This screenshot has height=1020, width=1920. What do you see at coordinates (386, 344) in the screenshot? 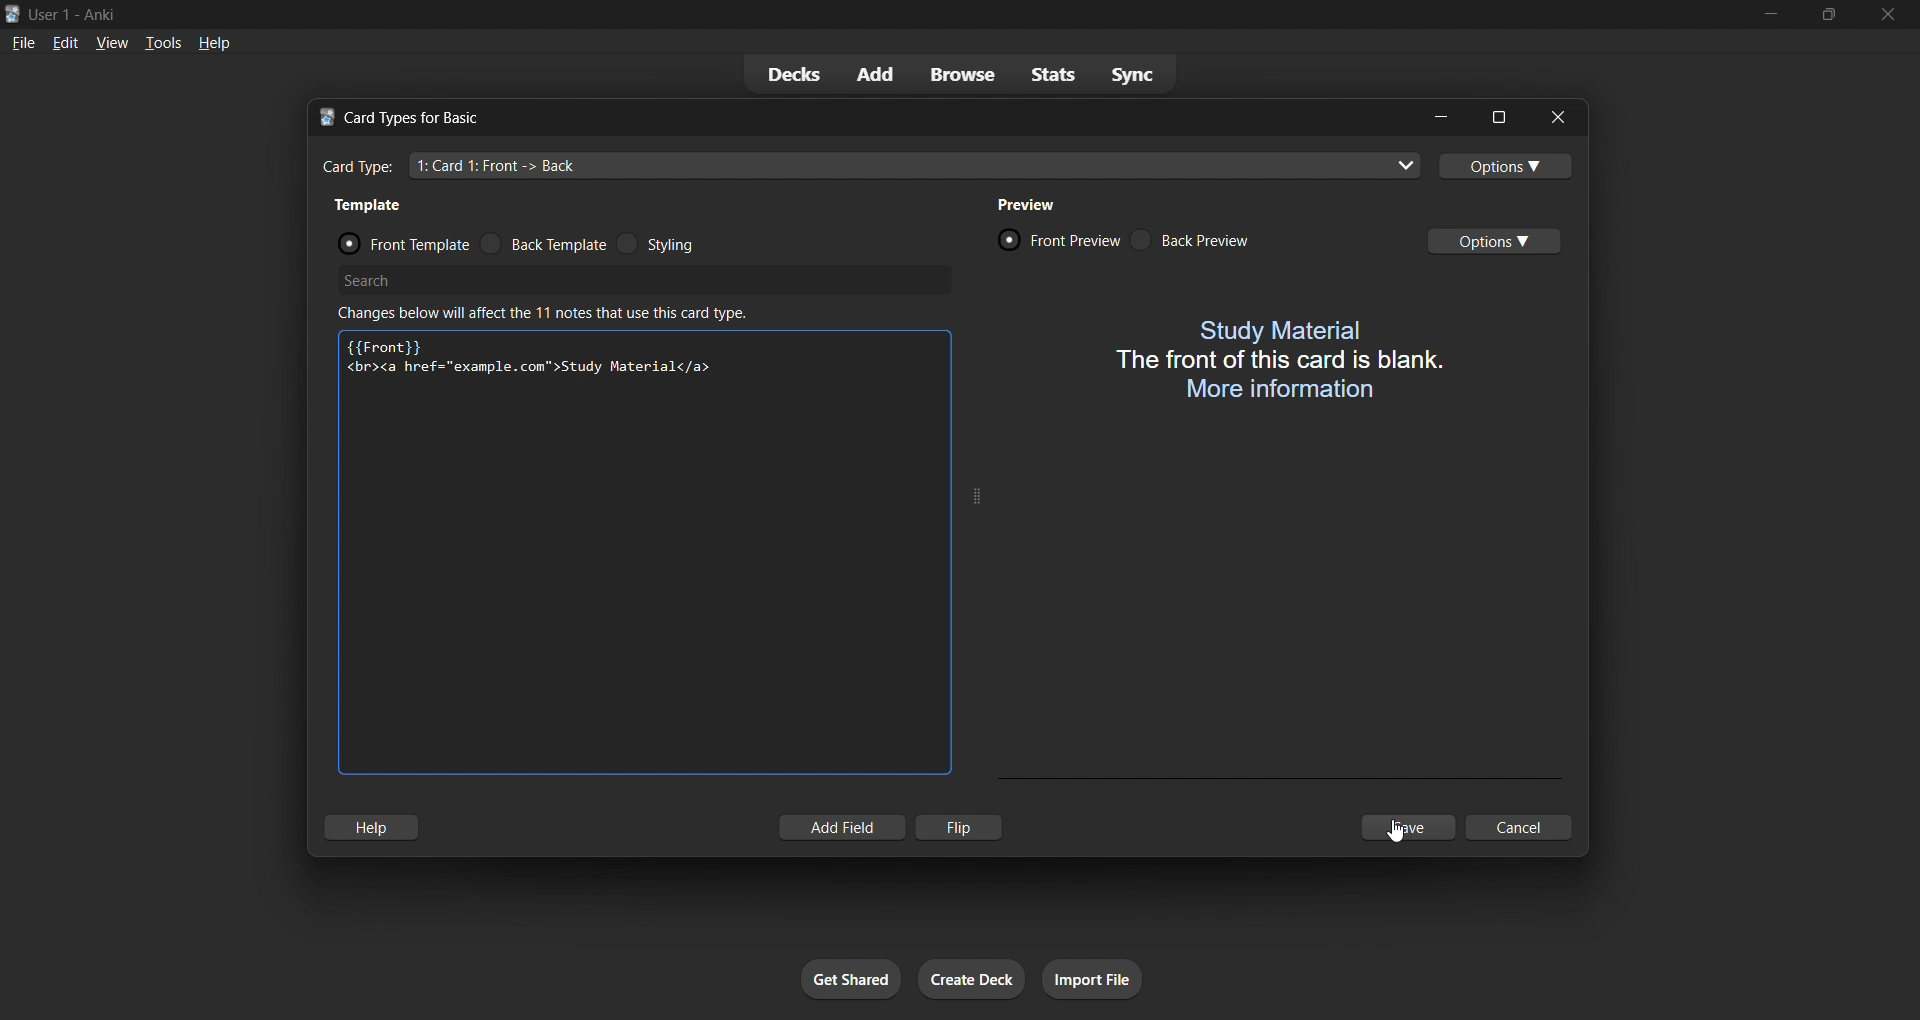
I see `{{Font}}` at bounding box center [386, 344].